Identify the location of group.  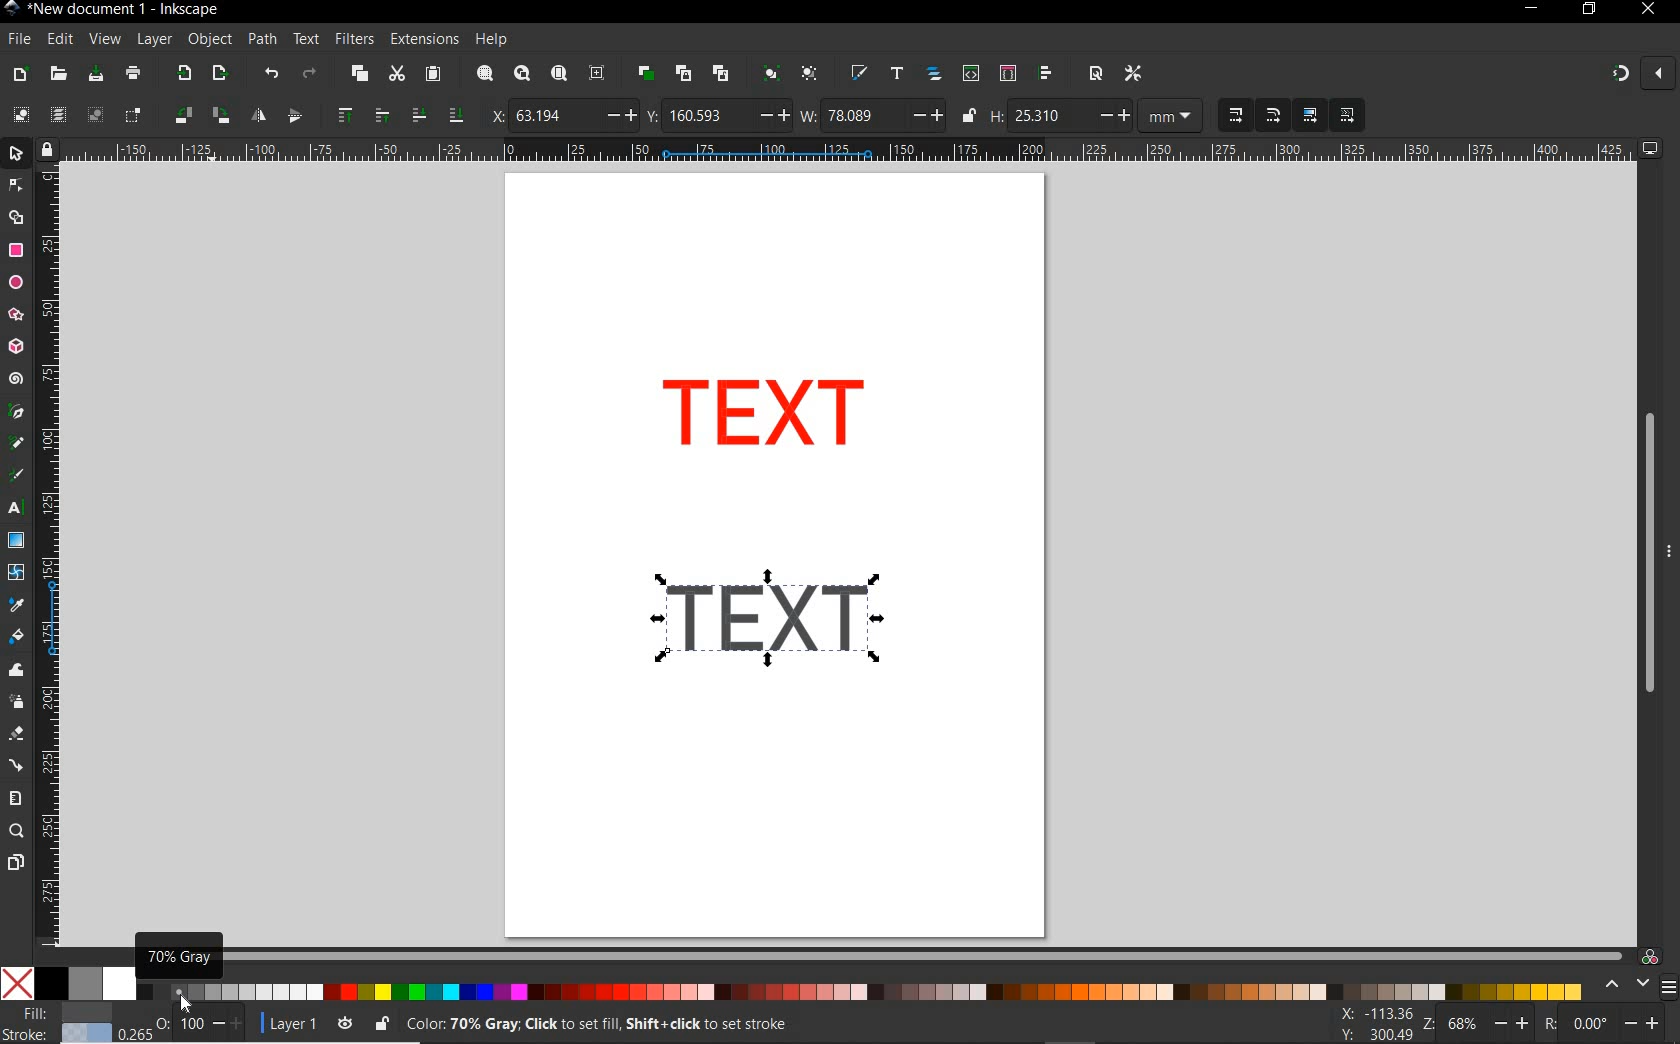
(768, 75).